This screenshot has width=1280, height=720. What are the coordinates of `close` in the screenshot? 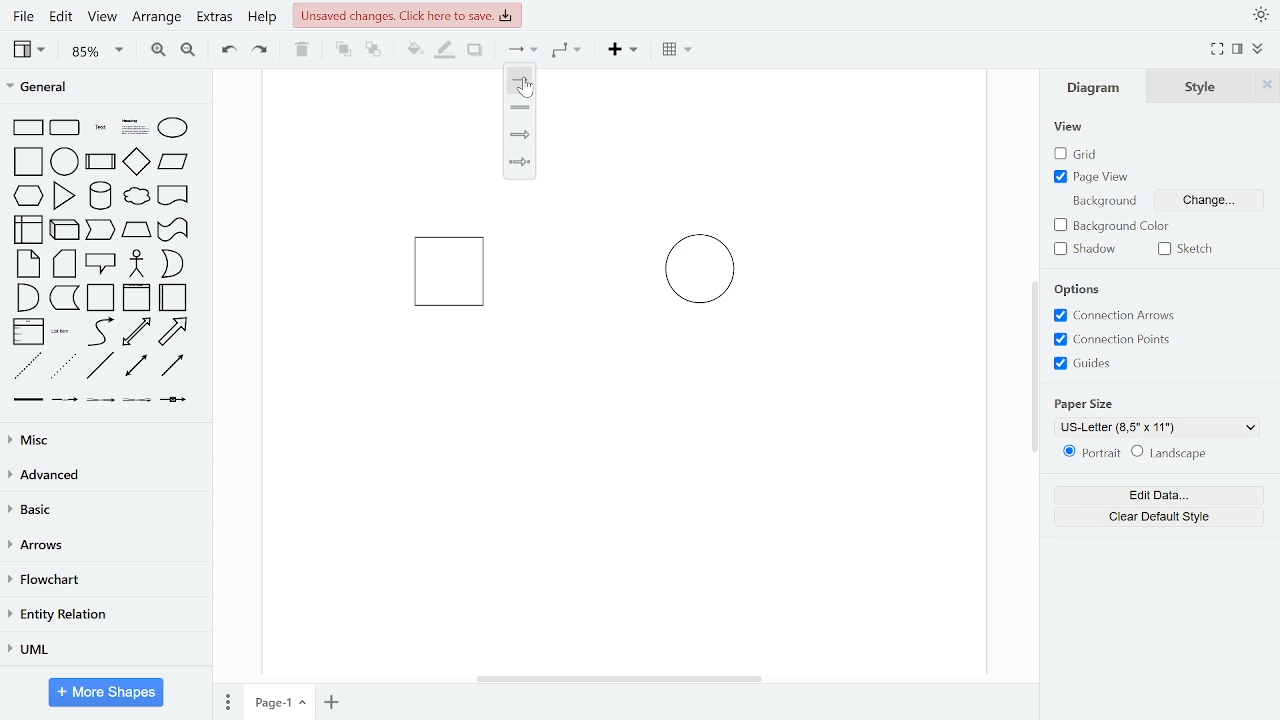 It's located at (1267, 85).